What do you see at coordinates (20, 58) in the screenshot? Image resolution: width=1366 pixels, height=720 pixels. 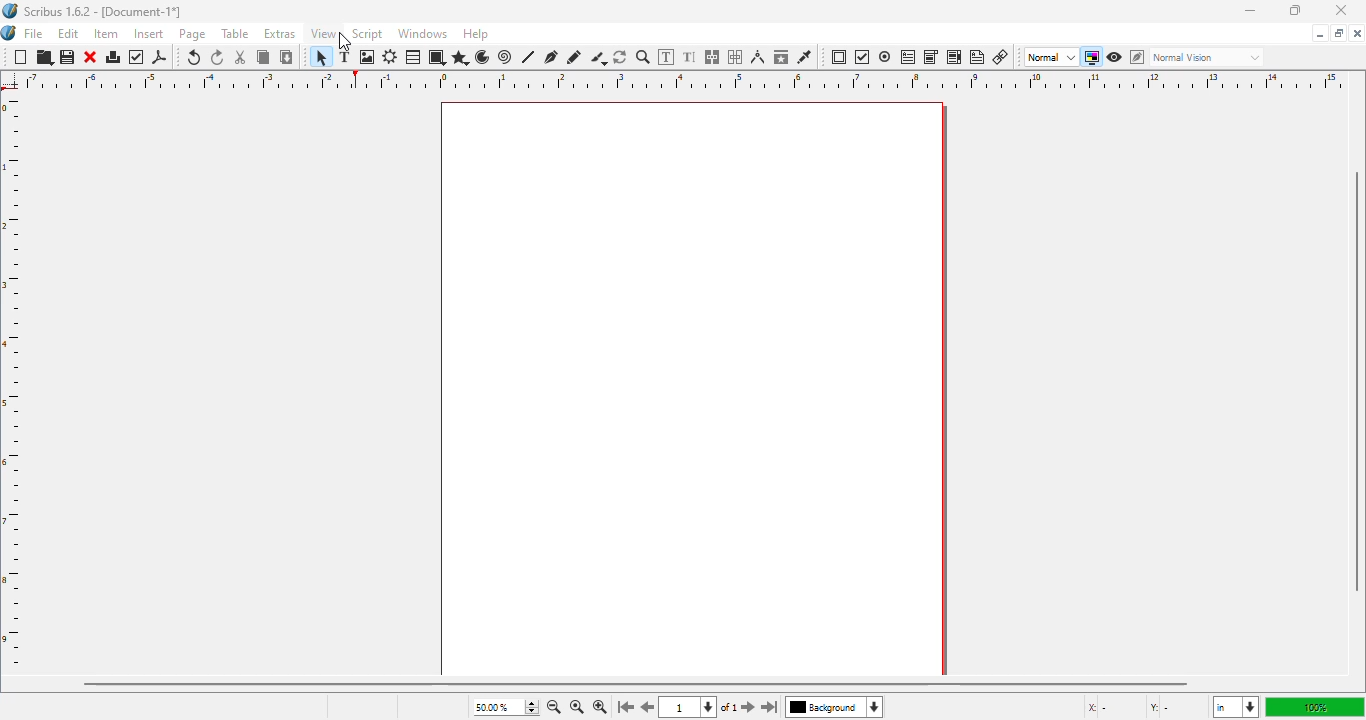 I see `new` at bounding box center [20, 58].